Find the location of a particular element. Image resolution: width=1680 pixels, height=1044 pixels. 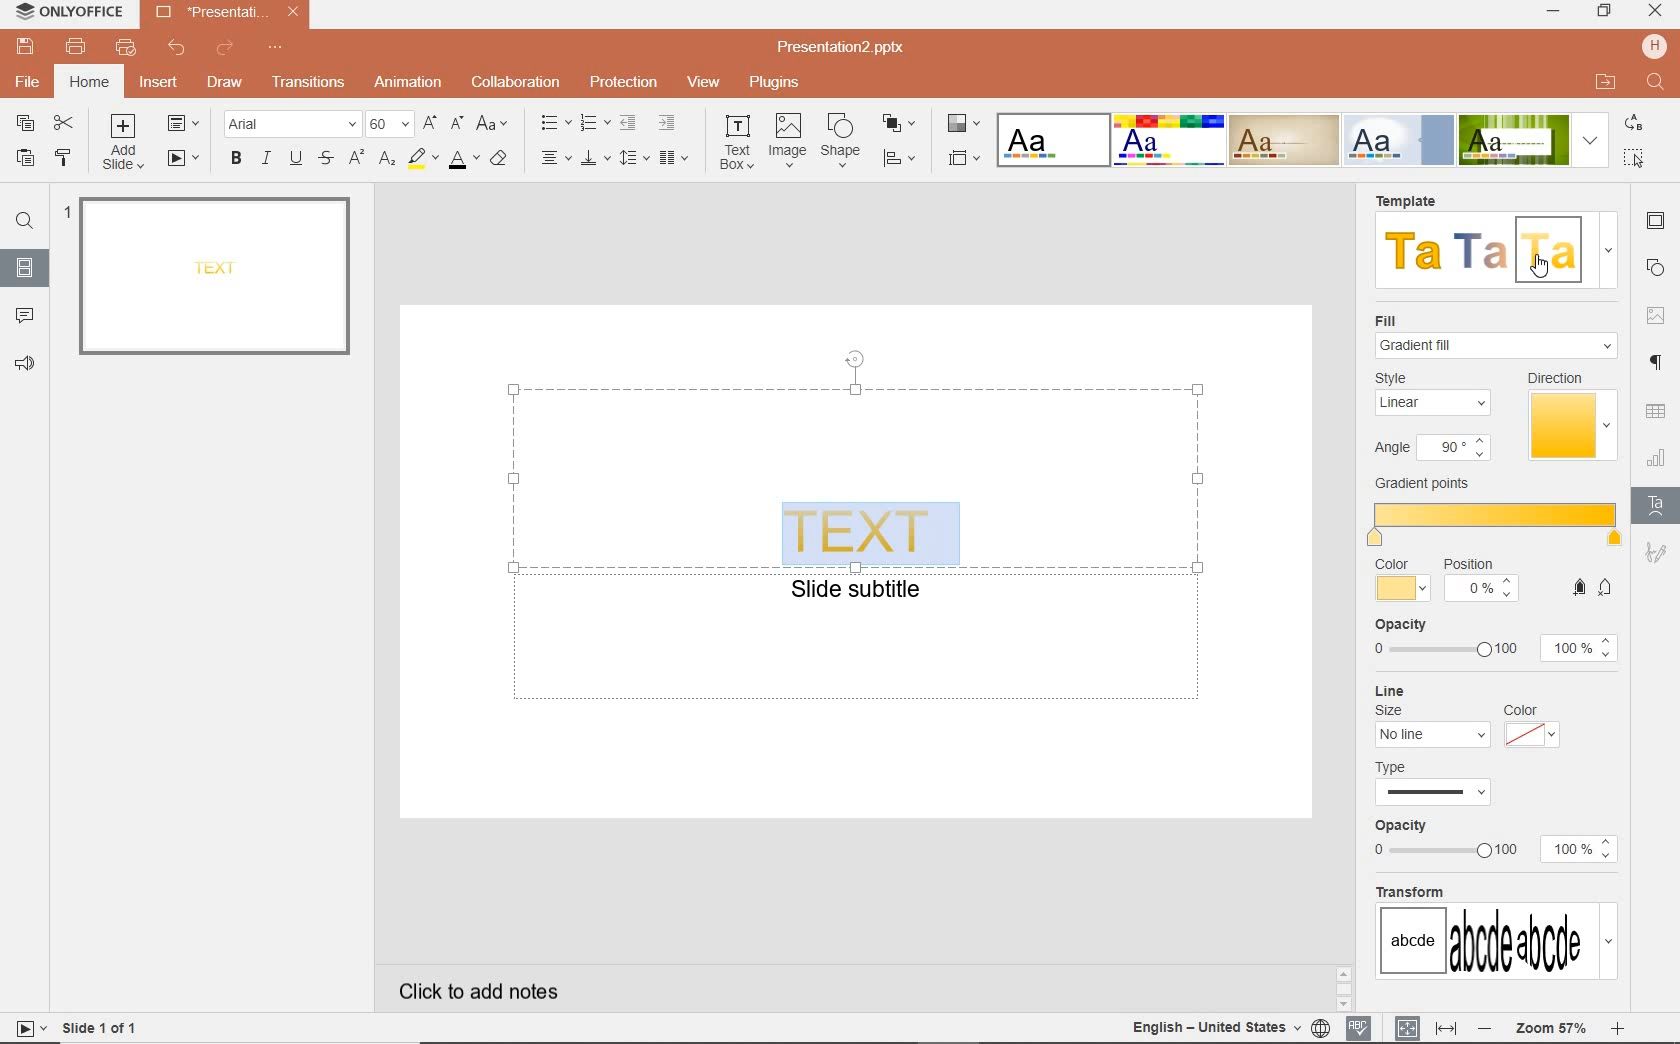

SUPERSCRIPT is located at coordinates (357, 159).